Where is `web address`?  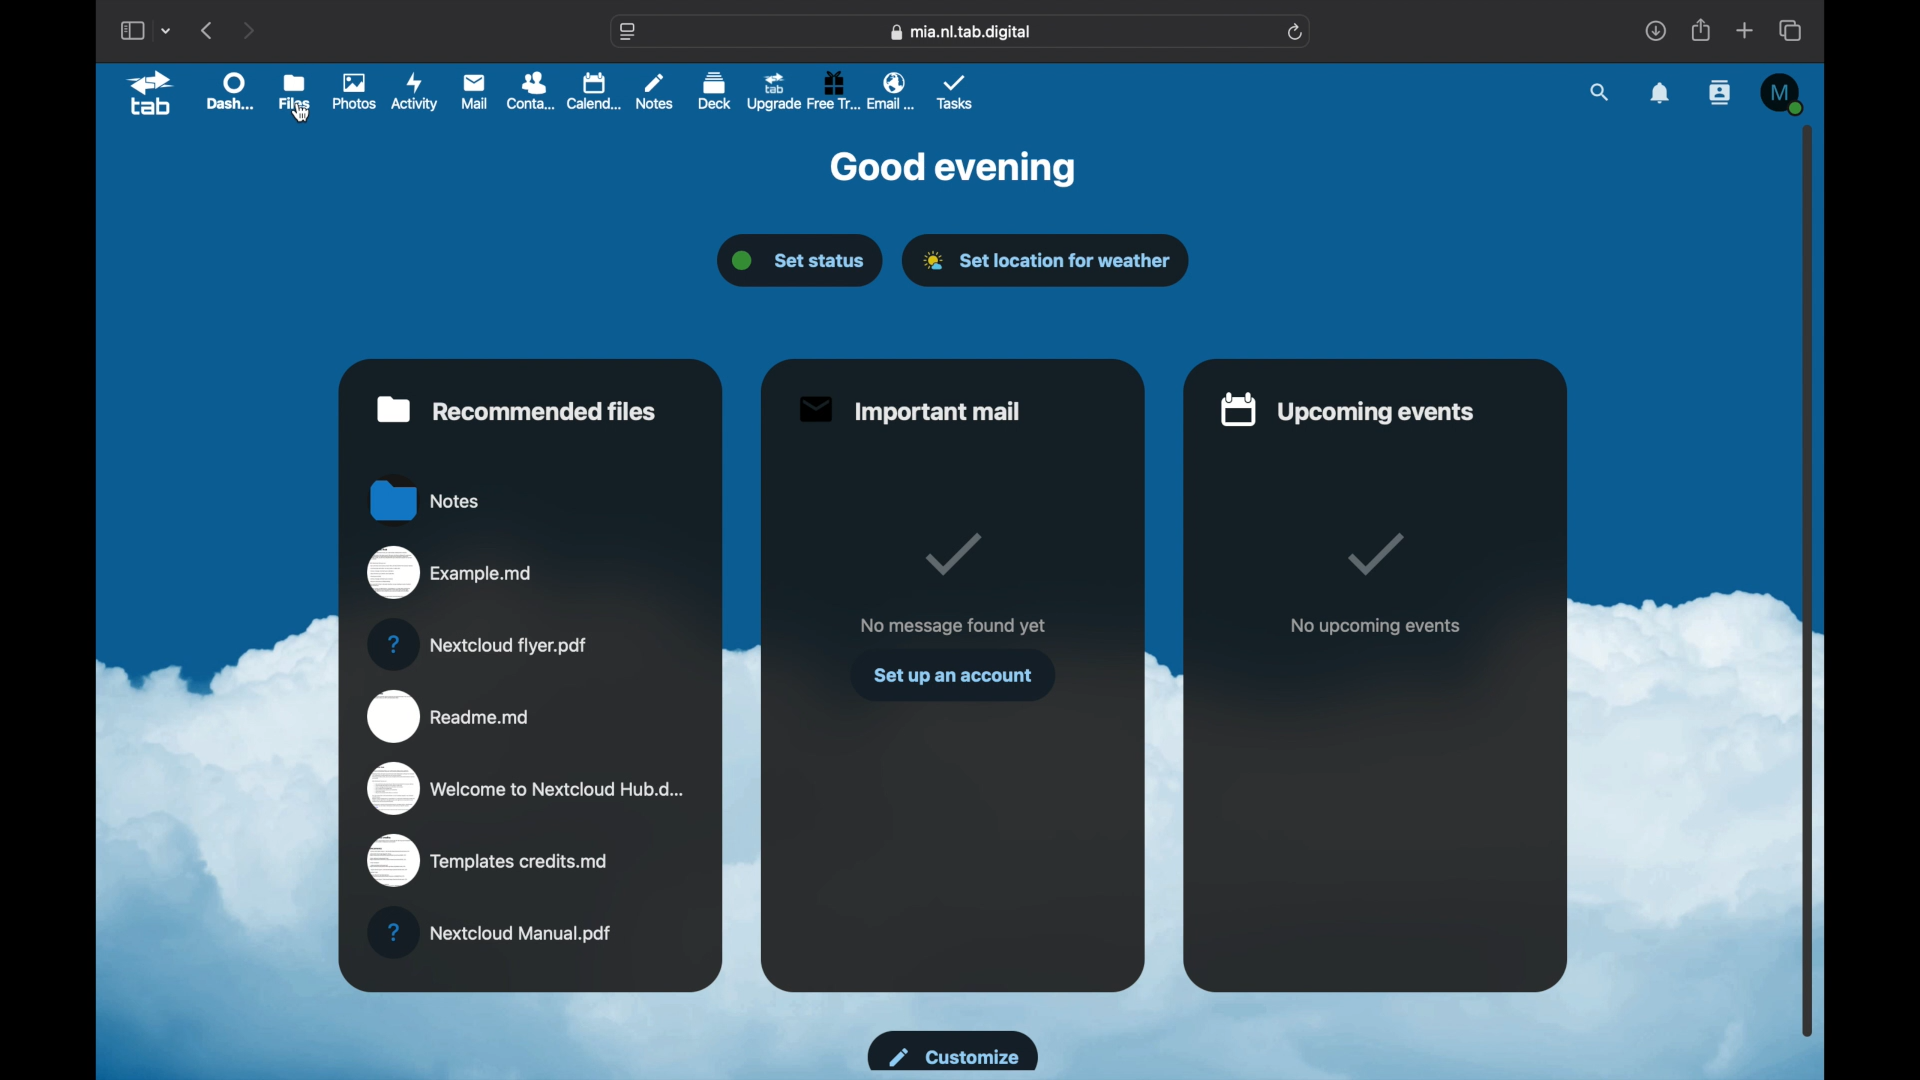 web address is located at coordinates (962, 33).